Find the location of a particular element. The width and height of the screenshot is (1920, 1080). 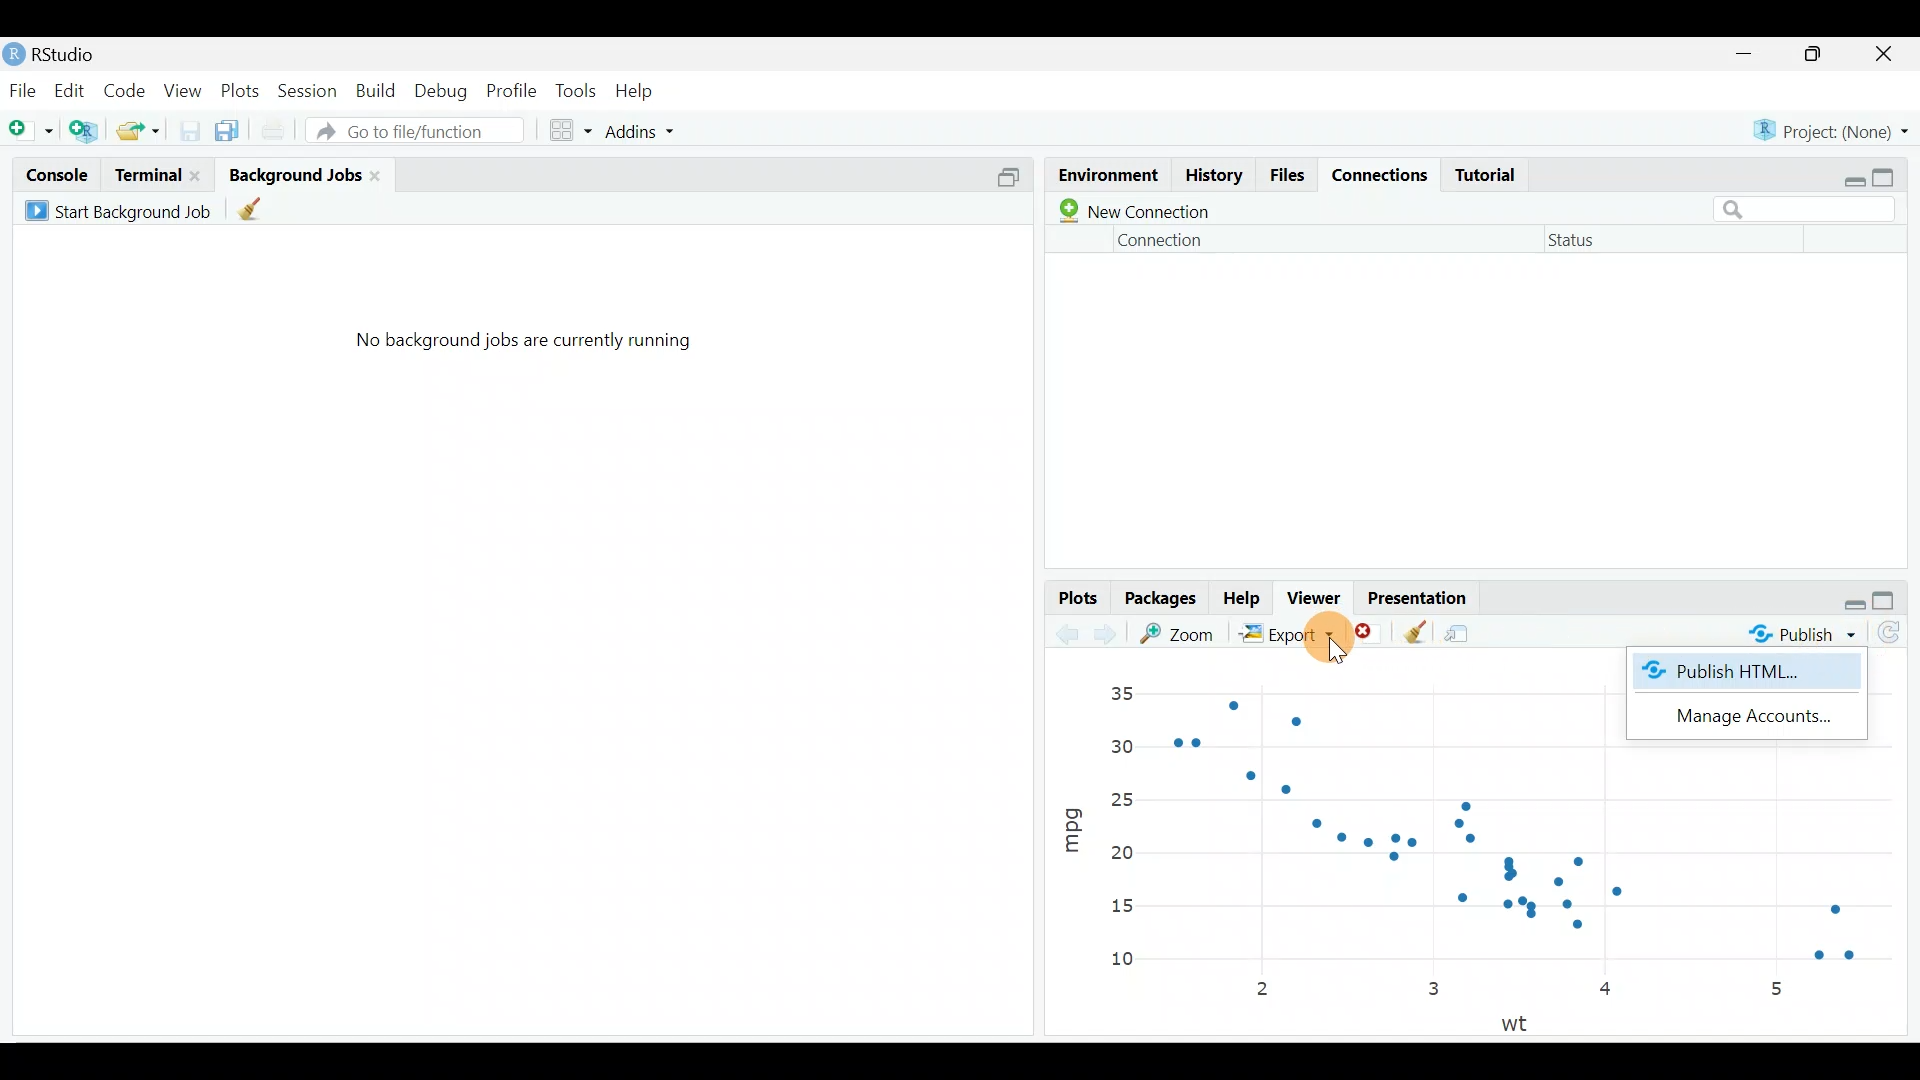

Addins is located at coordinates (644, 128).